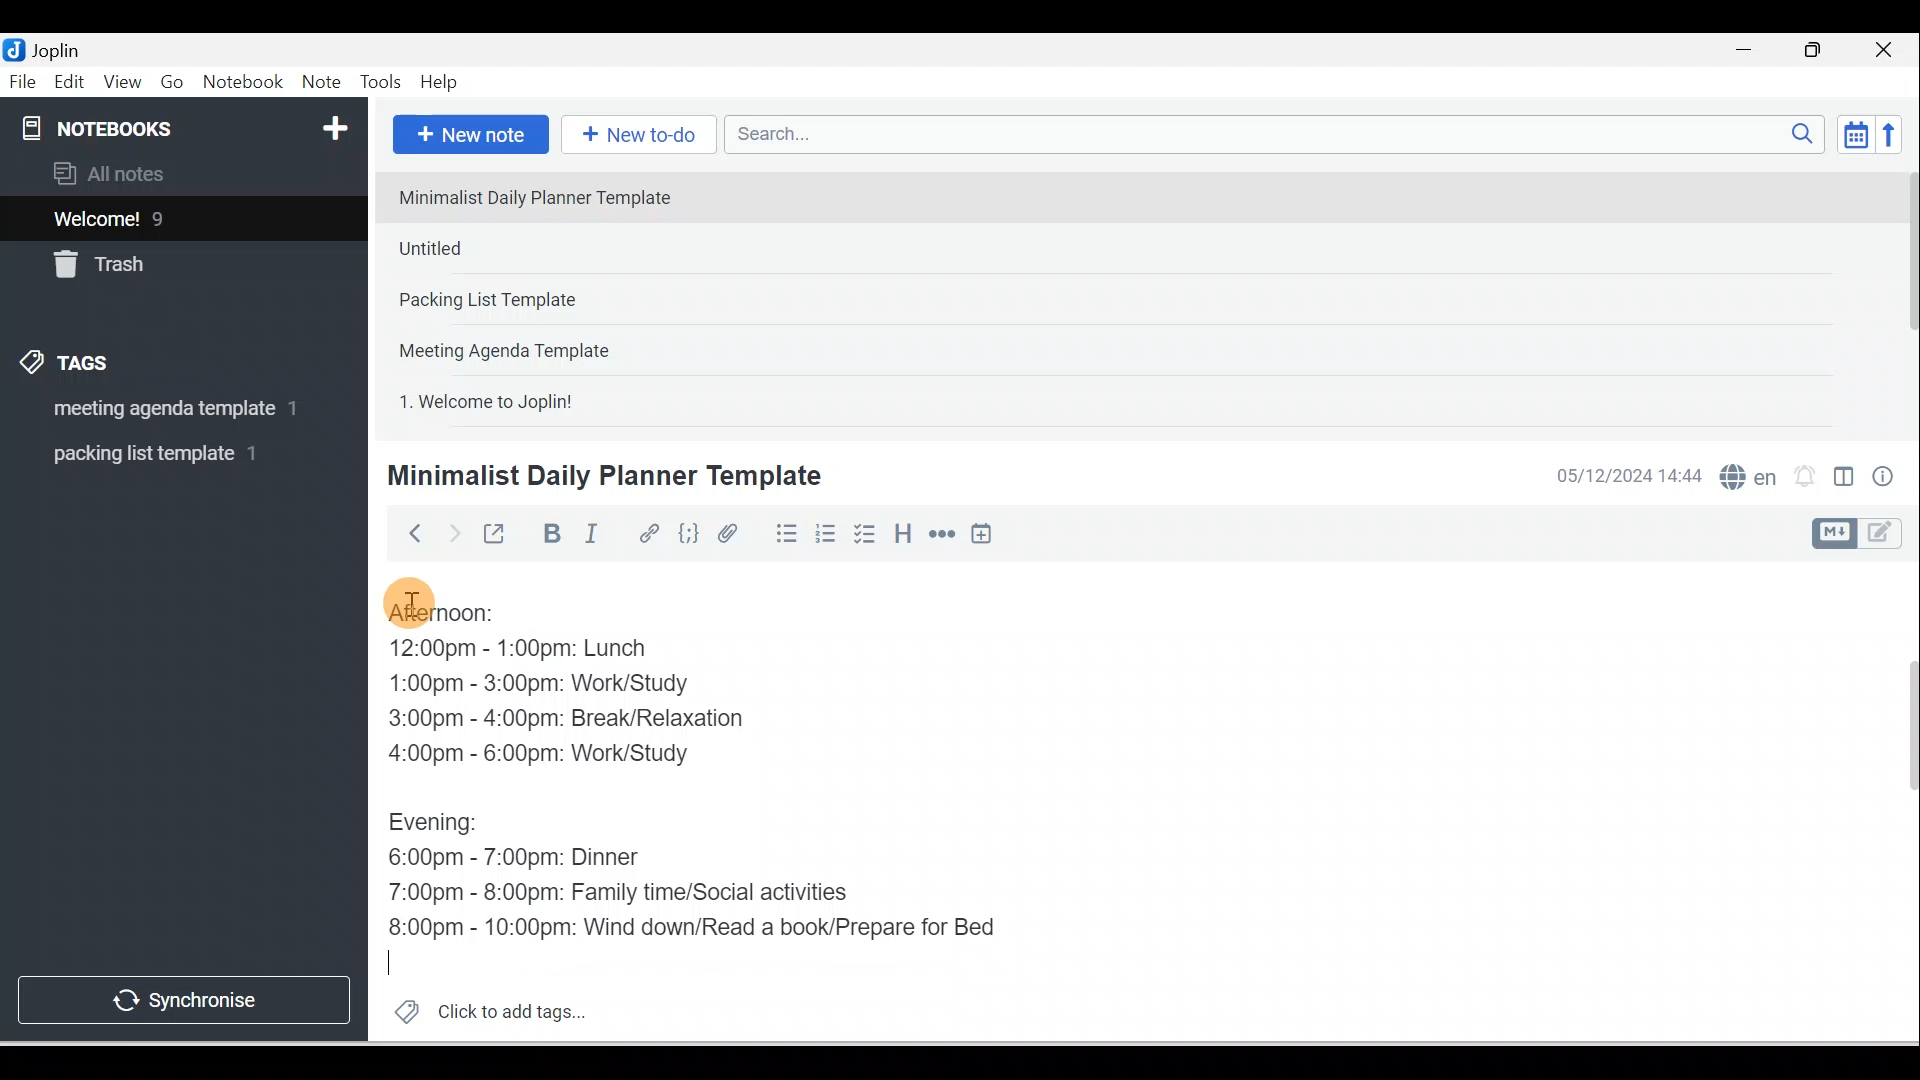 The image size is (1920, 1080). I want to click on Insert time, so click(981, 535).